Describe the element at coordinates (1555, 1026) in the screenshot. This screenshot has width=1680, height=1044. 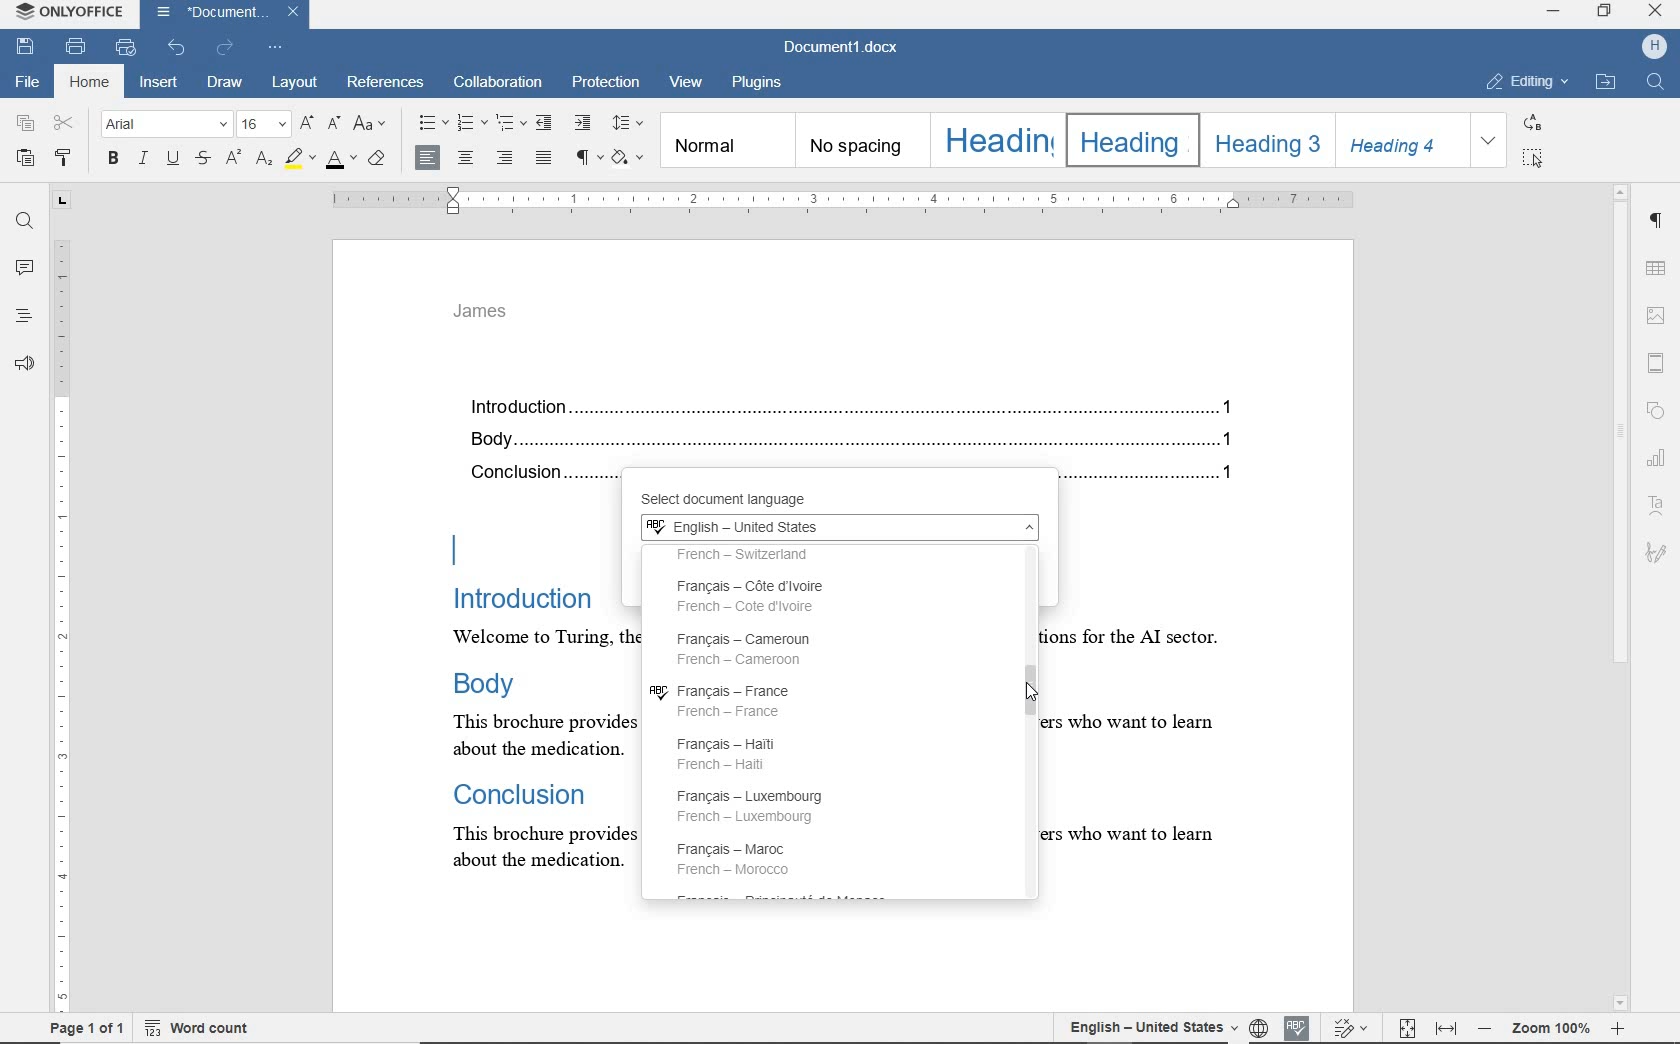
I see `zoom out or zoom in` at that location.